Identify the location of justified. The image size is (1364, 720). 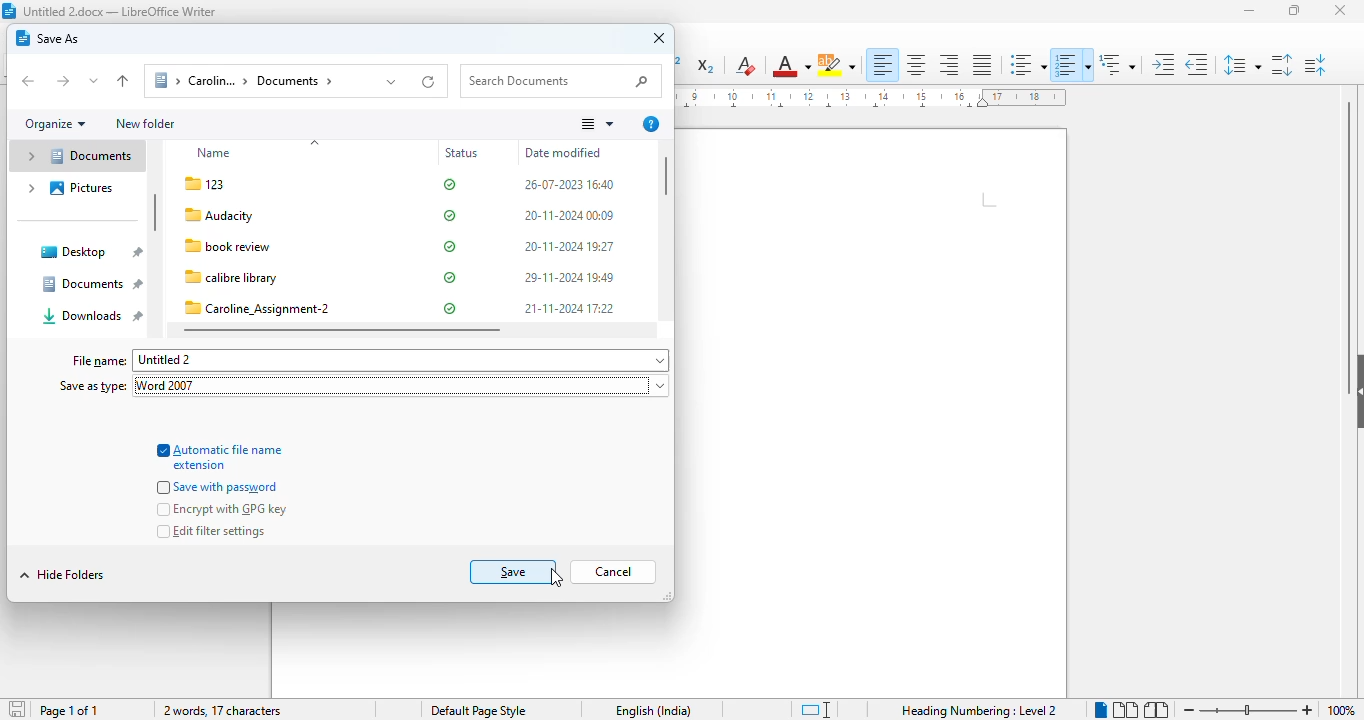
(982, 64).